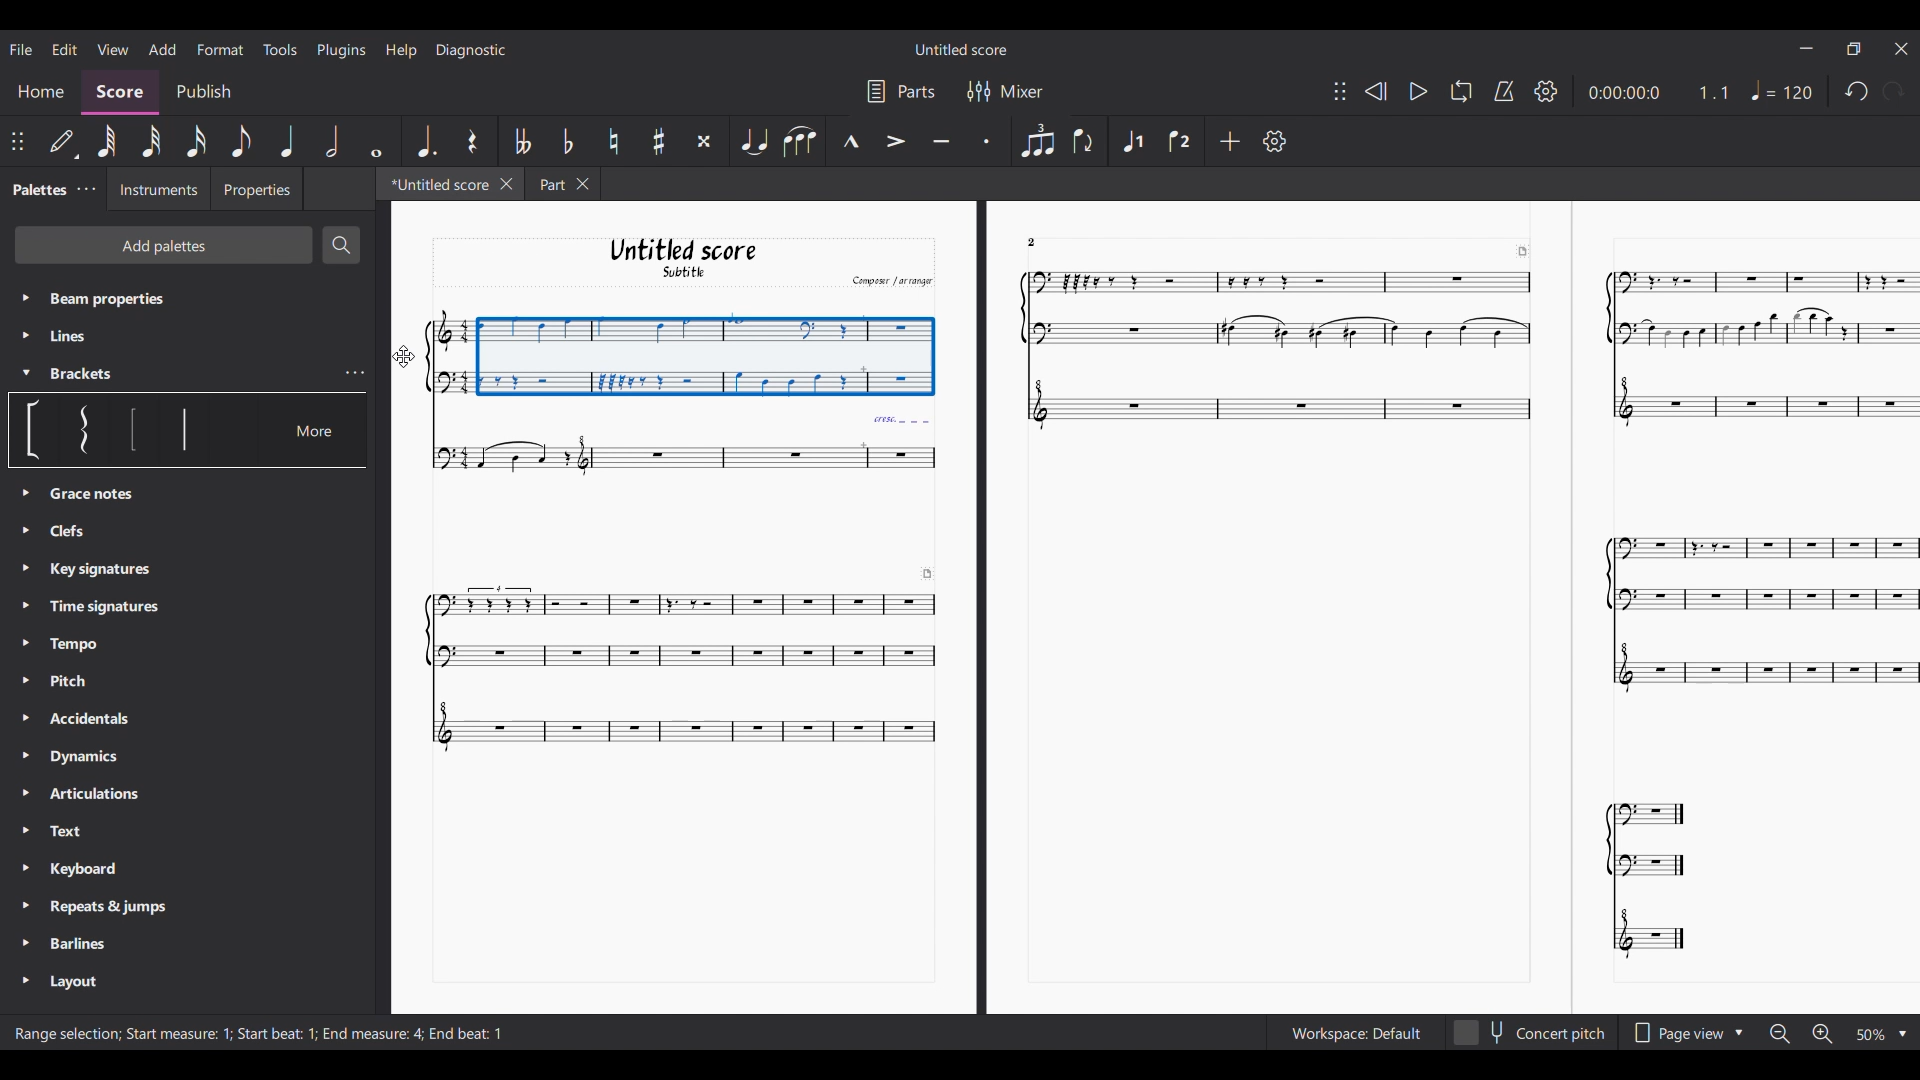 Image resolution: width=1920 pixels, height=1080 pixels. I want to click on Toggle flat, so click(567, 141).